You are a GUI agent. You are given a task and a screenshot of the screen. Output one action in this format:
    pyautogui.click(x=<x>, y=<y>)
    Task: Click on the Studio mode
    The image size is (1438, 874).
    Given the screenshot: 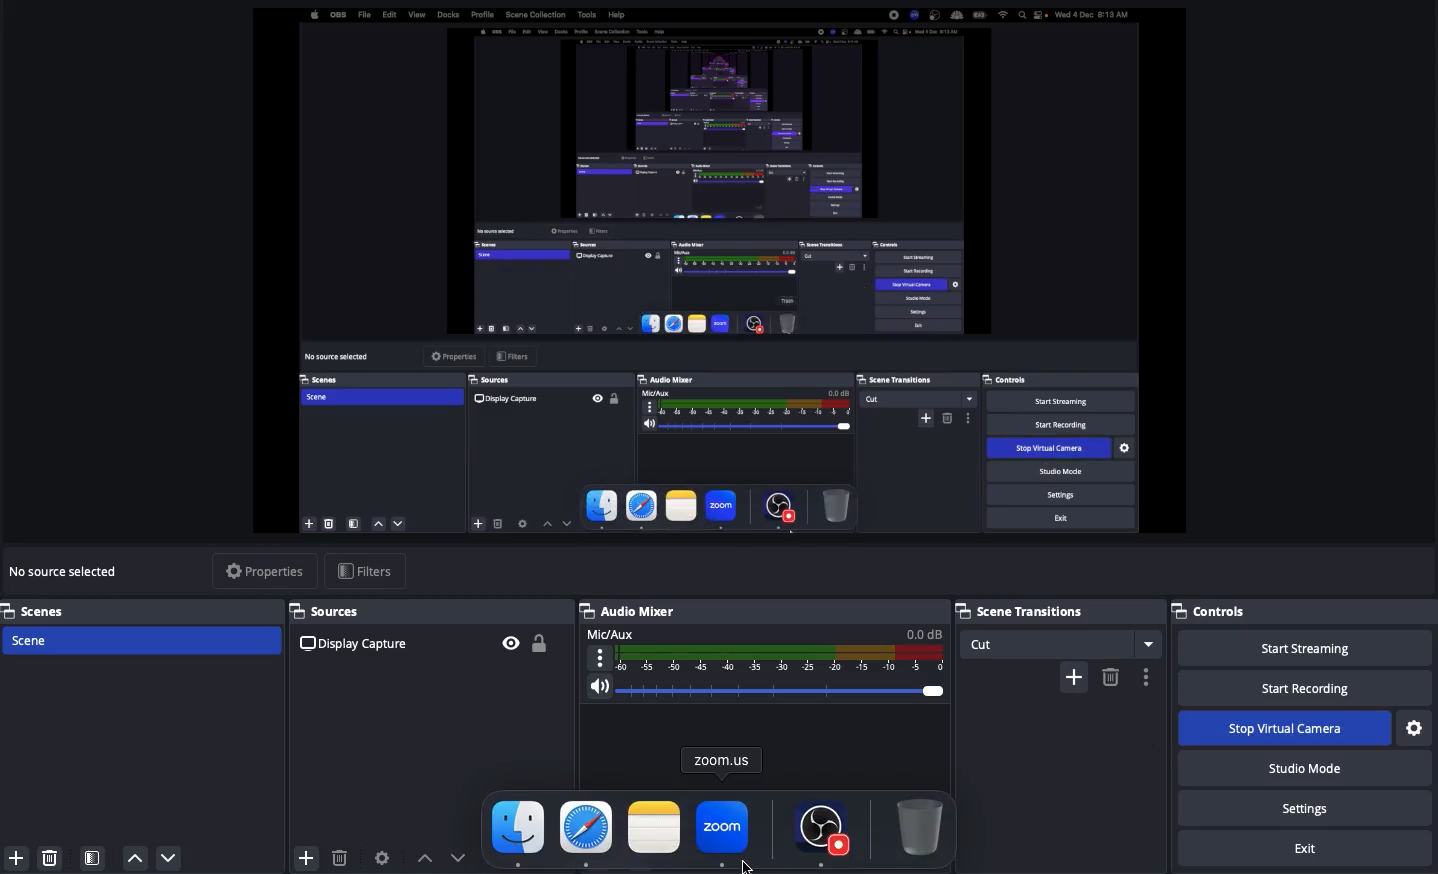 What is the action you would take?
    pyautogui.click(x=1302, y=766)
    